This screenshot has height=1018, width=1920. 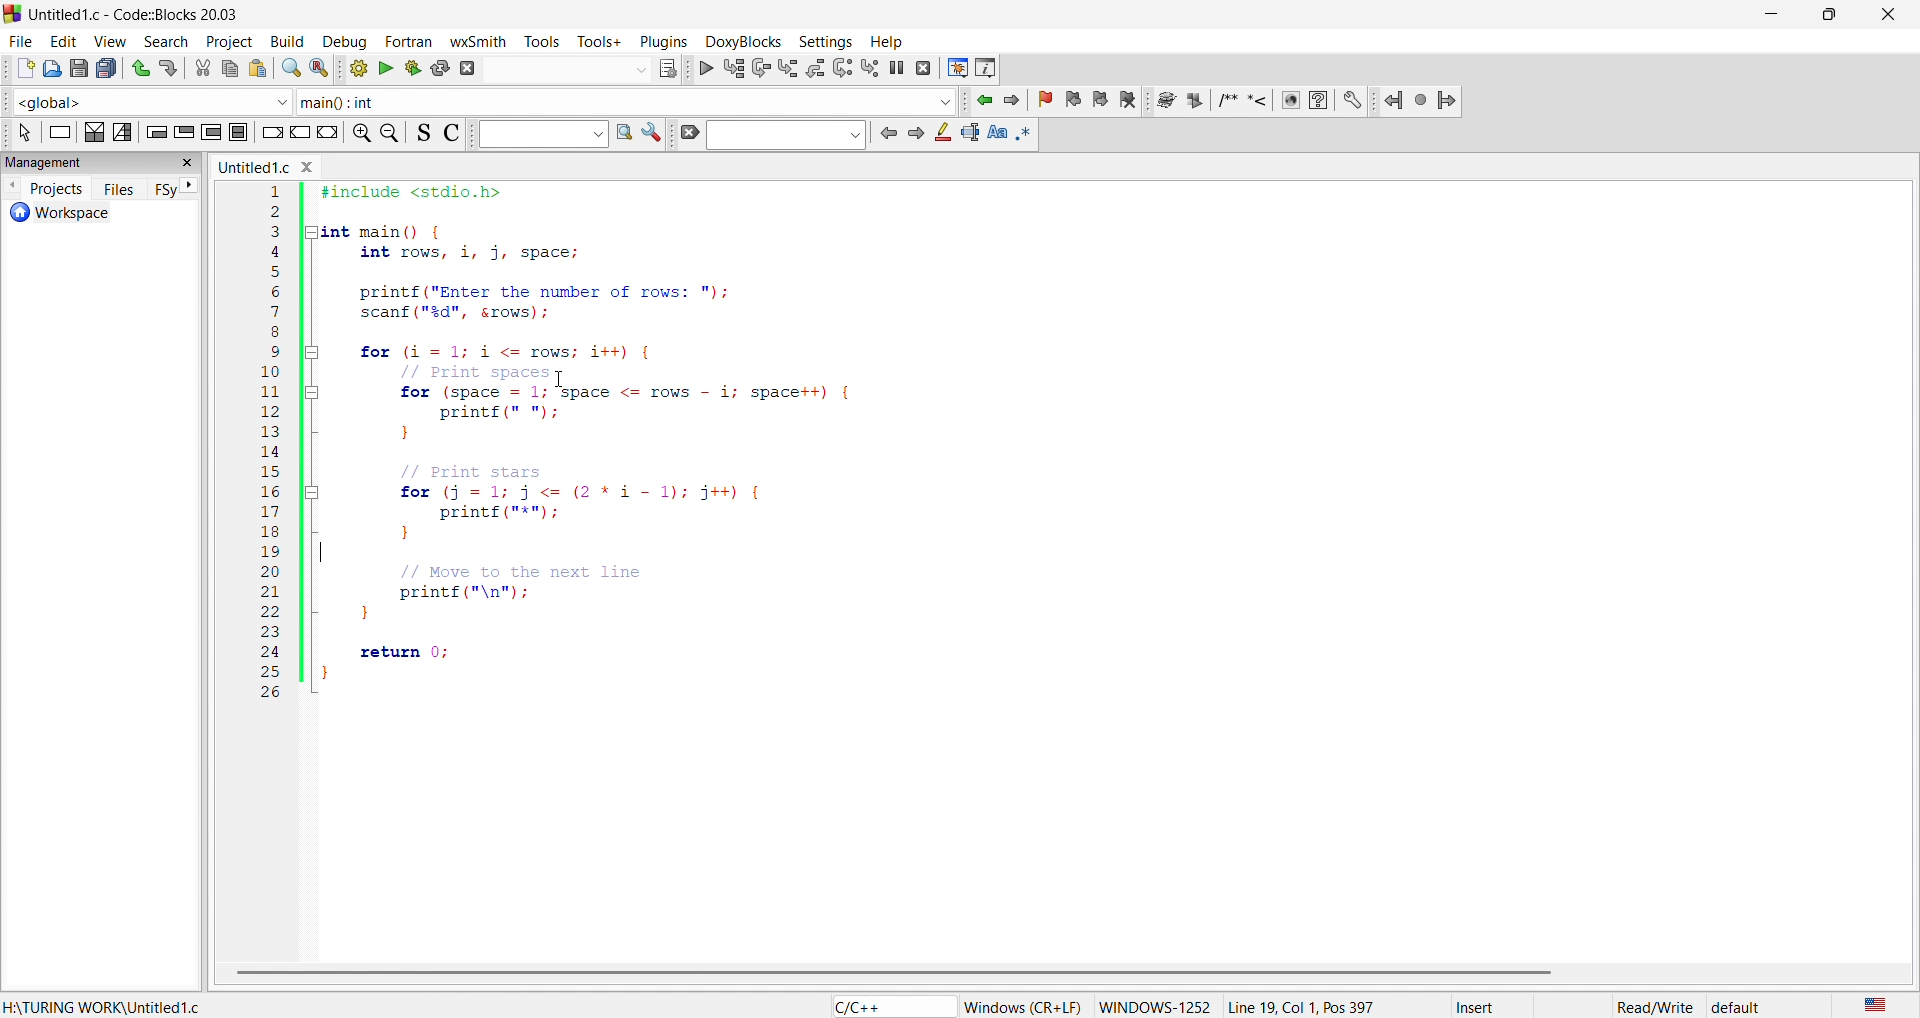 What do you see at coordinates (62, 39) in the screenshot?
I see `edit` at bounding box center [62, 39].